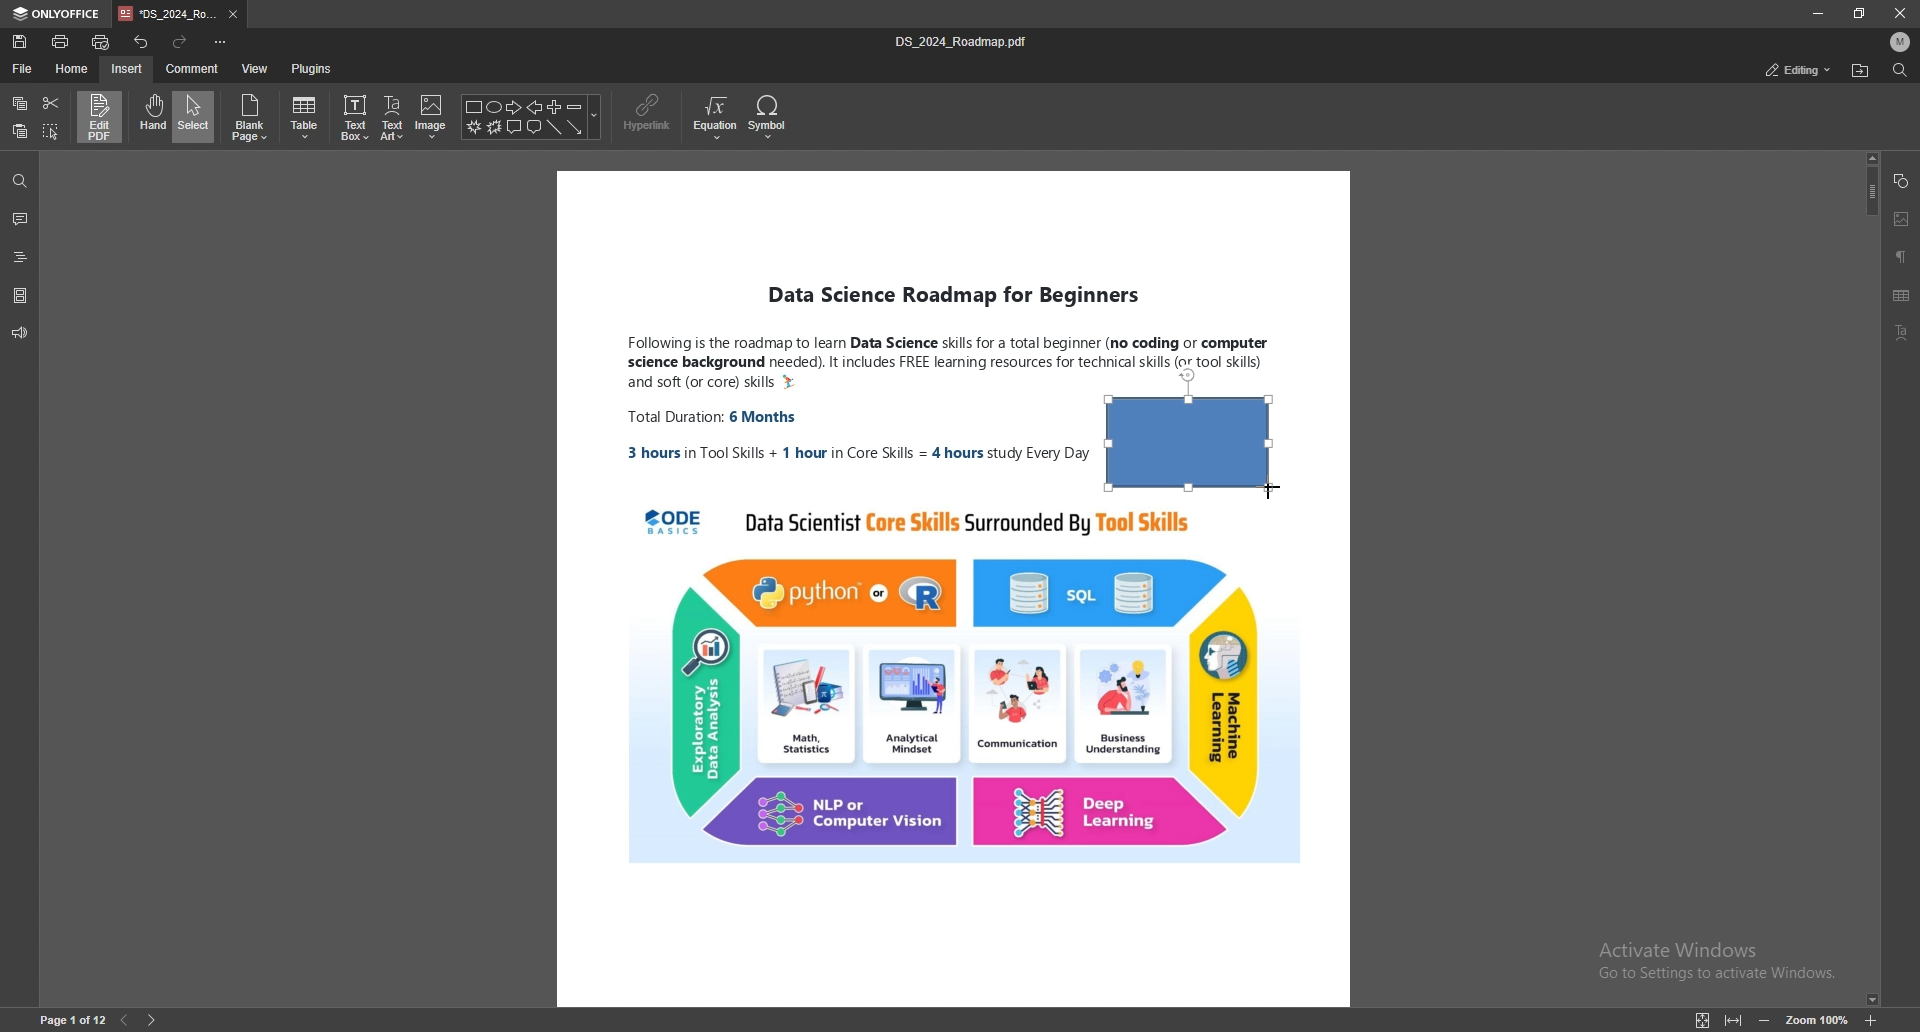  Describe the element at coordinates (1816, 13) in the screenshot. I see `minimize` at that location.